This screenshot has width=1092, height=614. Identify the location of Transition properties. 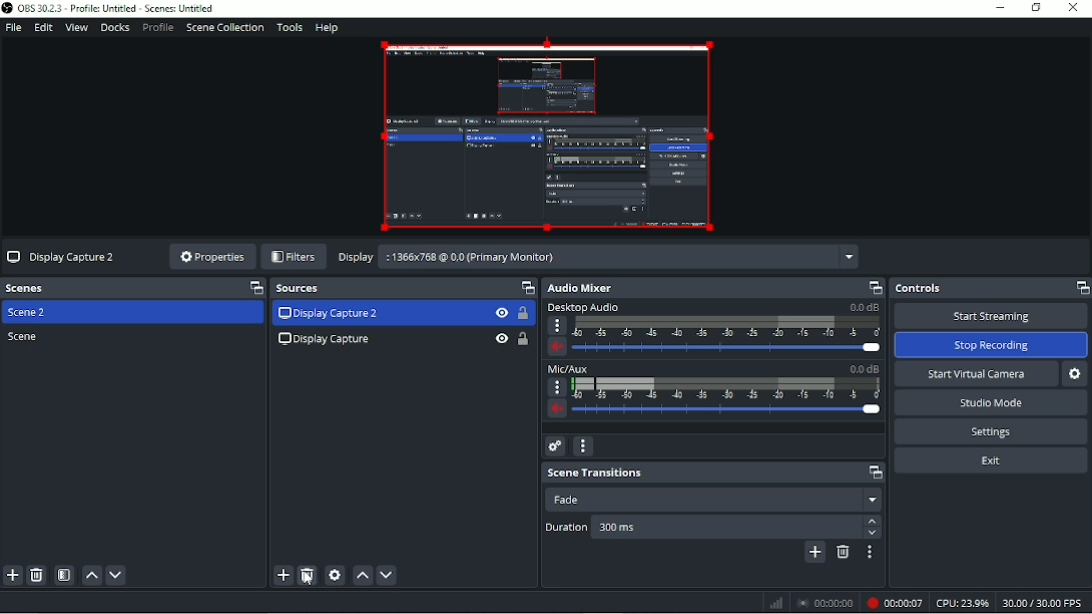
(872, 553).